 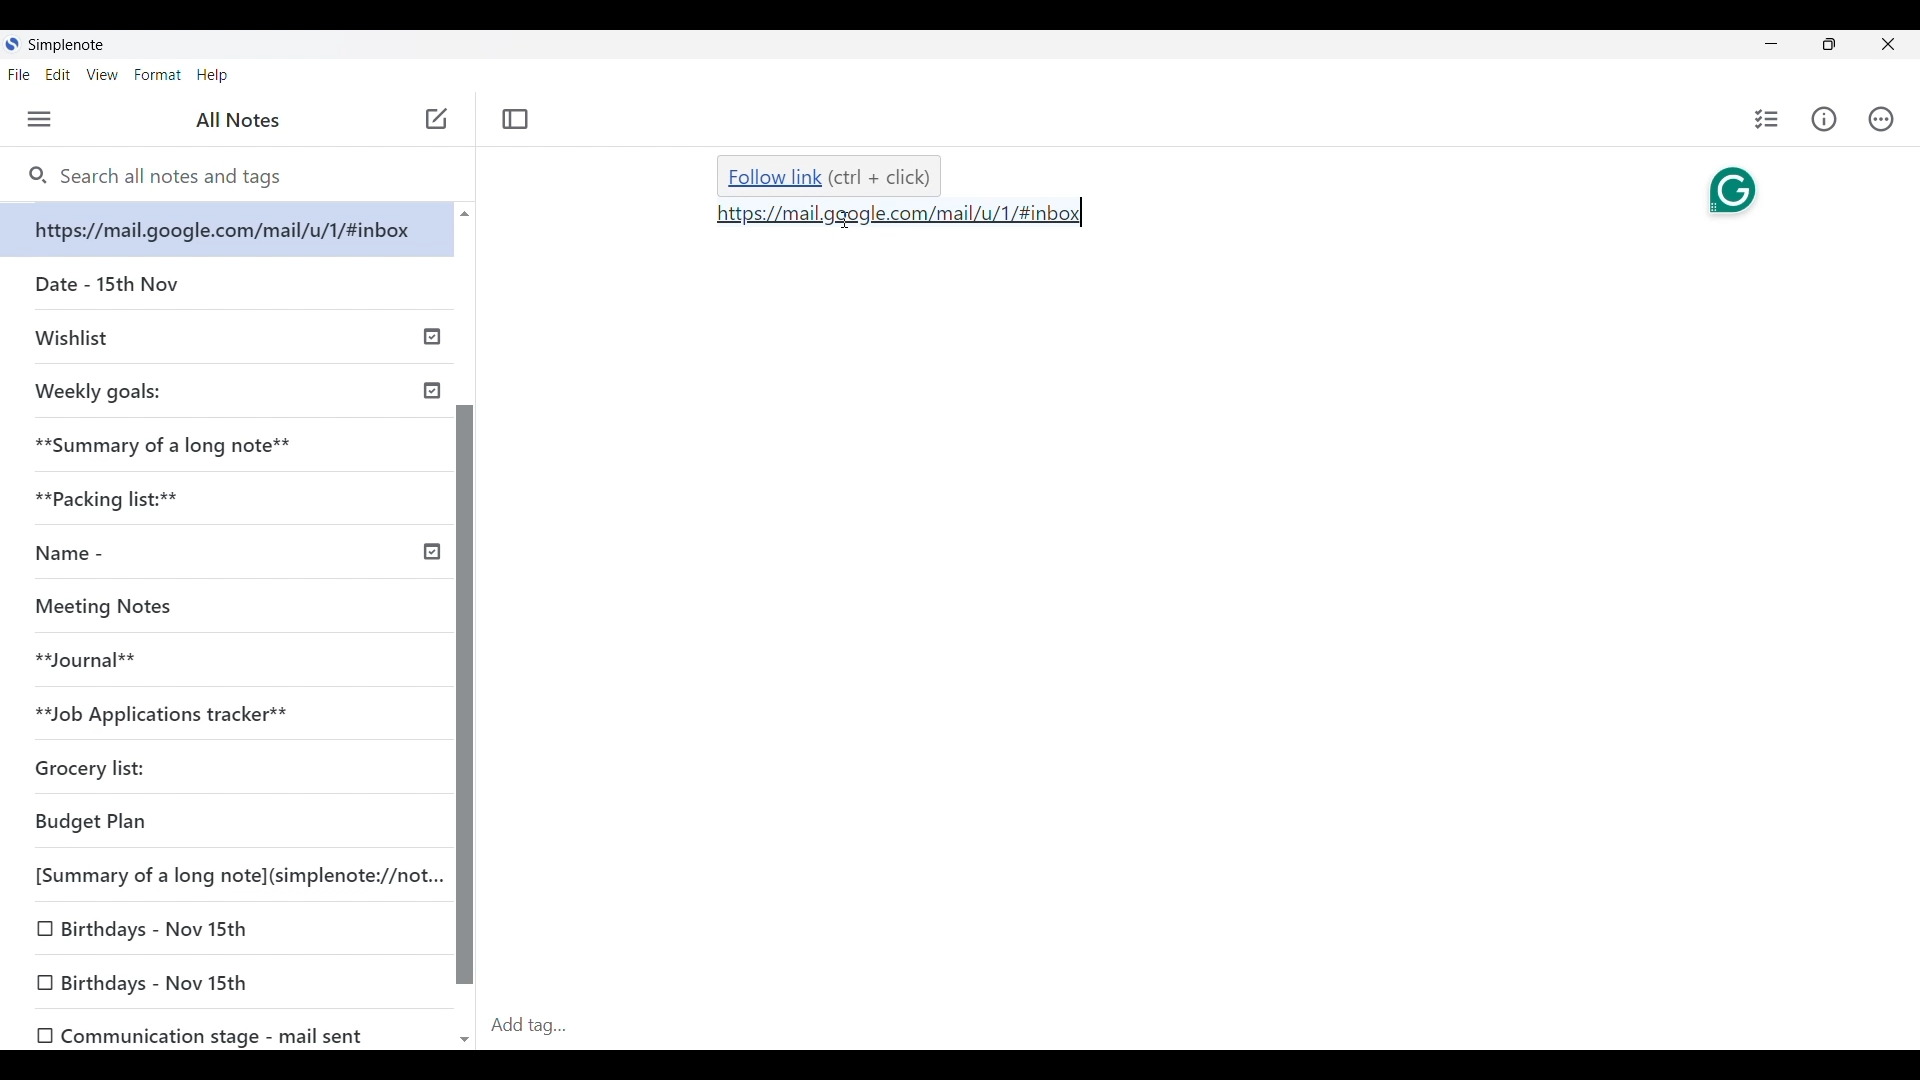 What do you see at coordinates (1768, 119) in the screenshot?
I see `Insert checklist ` at bounding box center [1768, 119].